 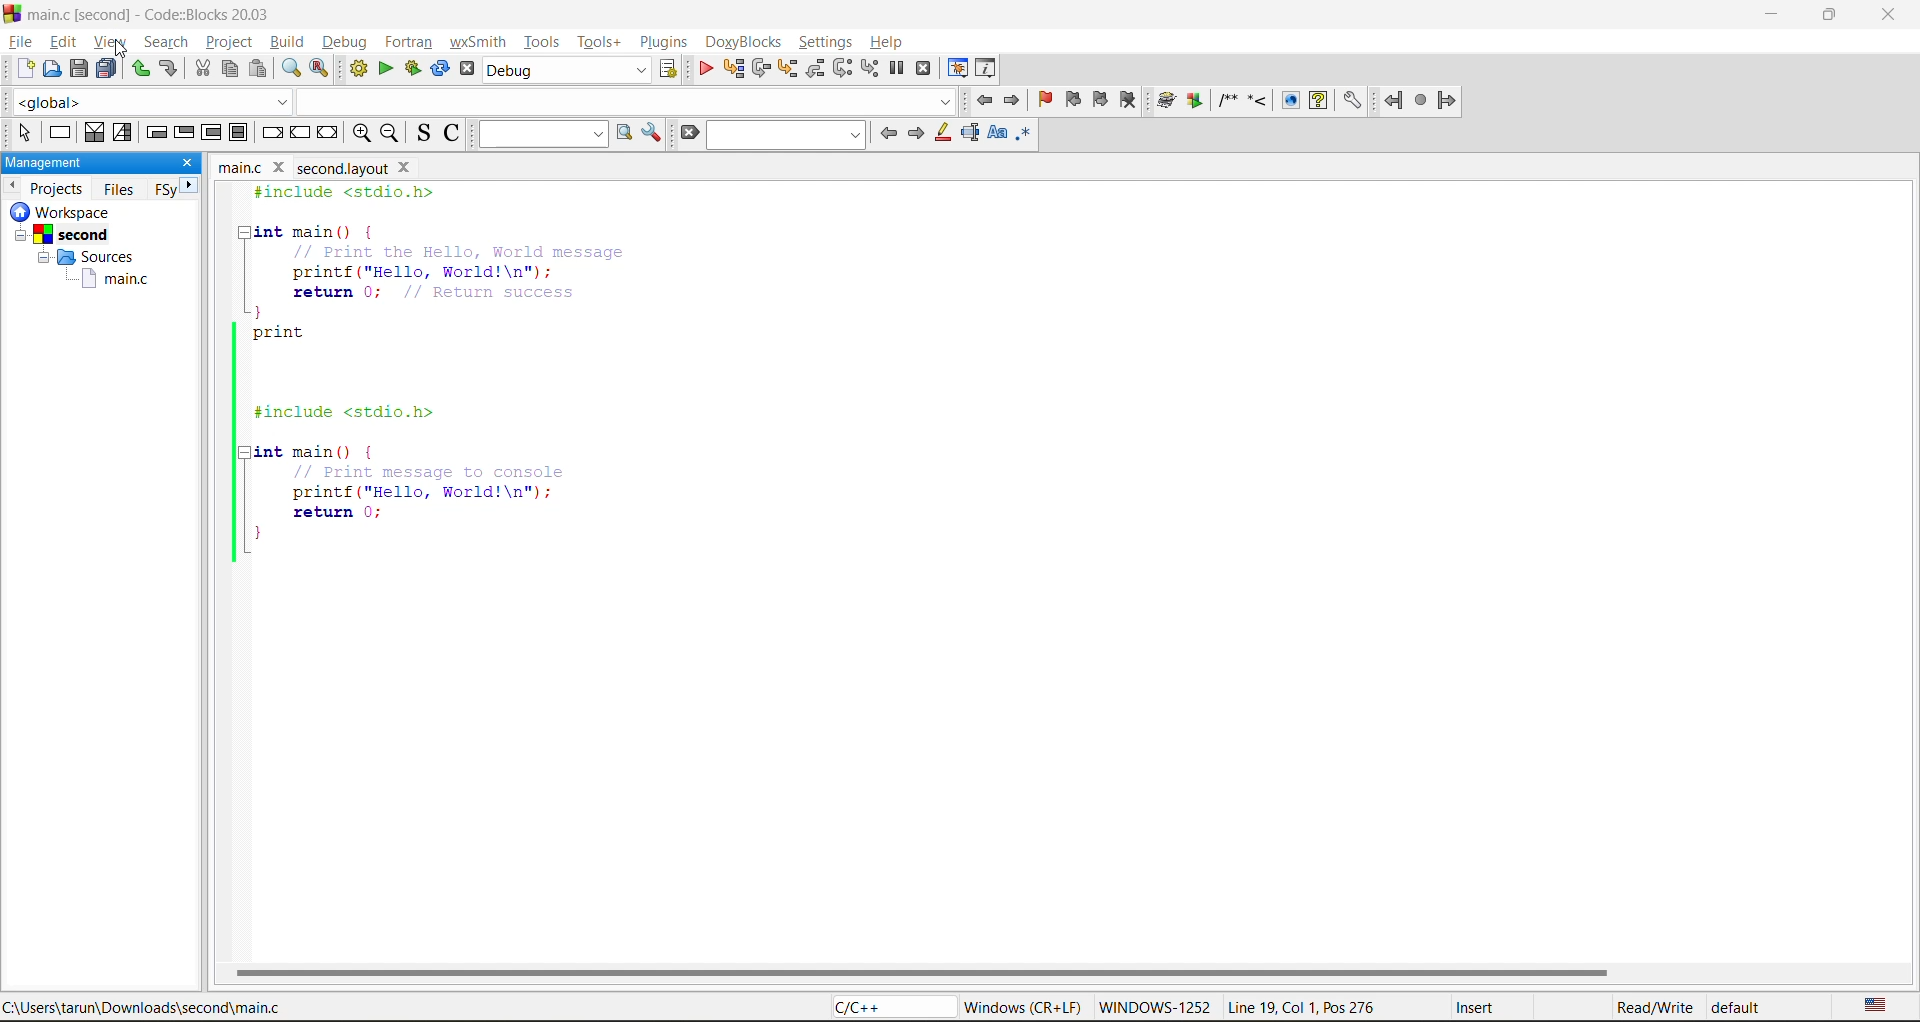 I want to click on cut, so click(x=202, y=69).